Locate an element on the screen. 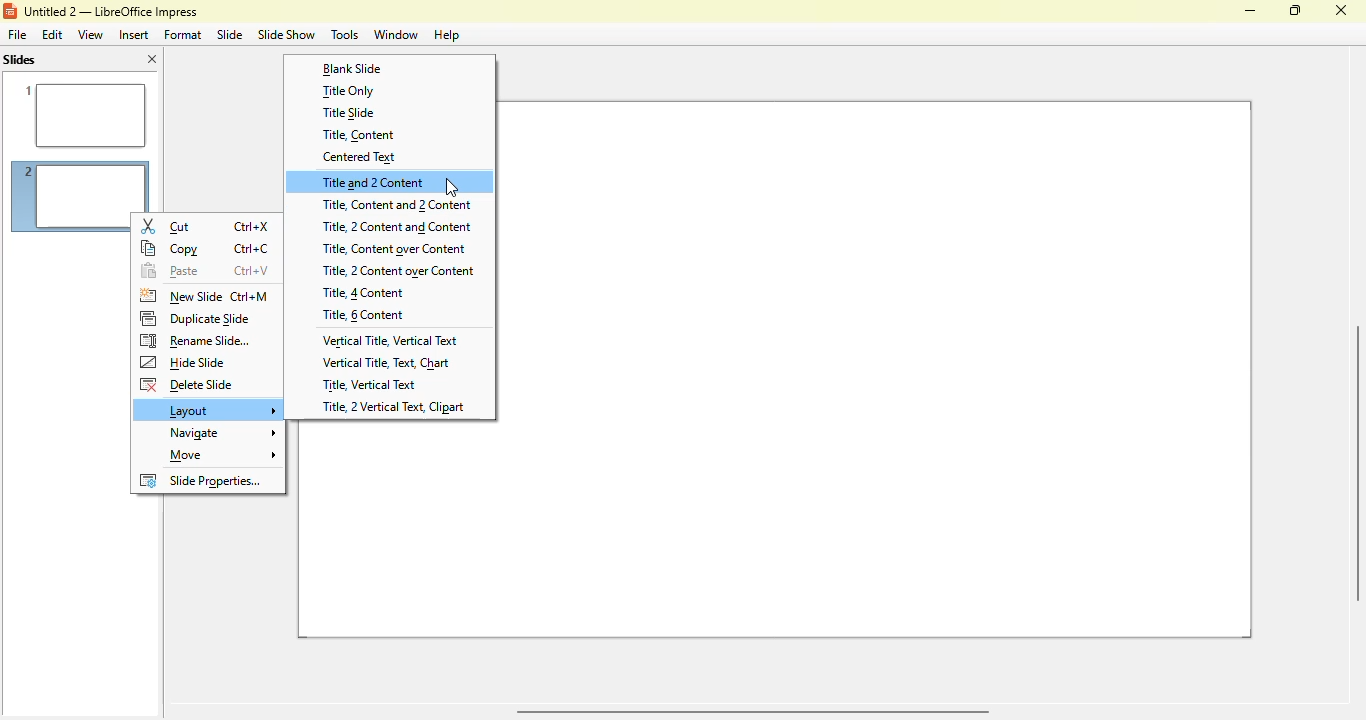 This screenshot has width=1366, height=720. title, vertical text is located at coordinates (370, 385).